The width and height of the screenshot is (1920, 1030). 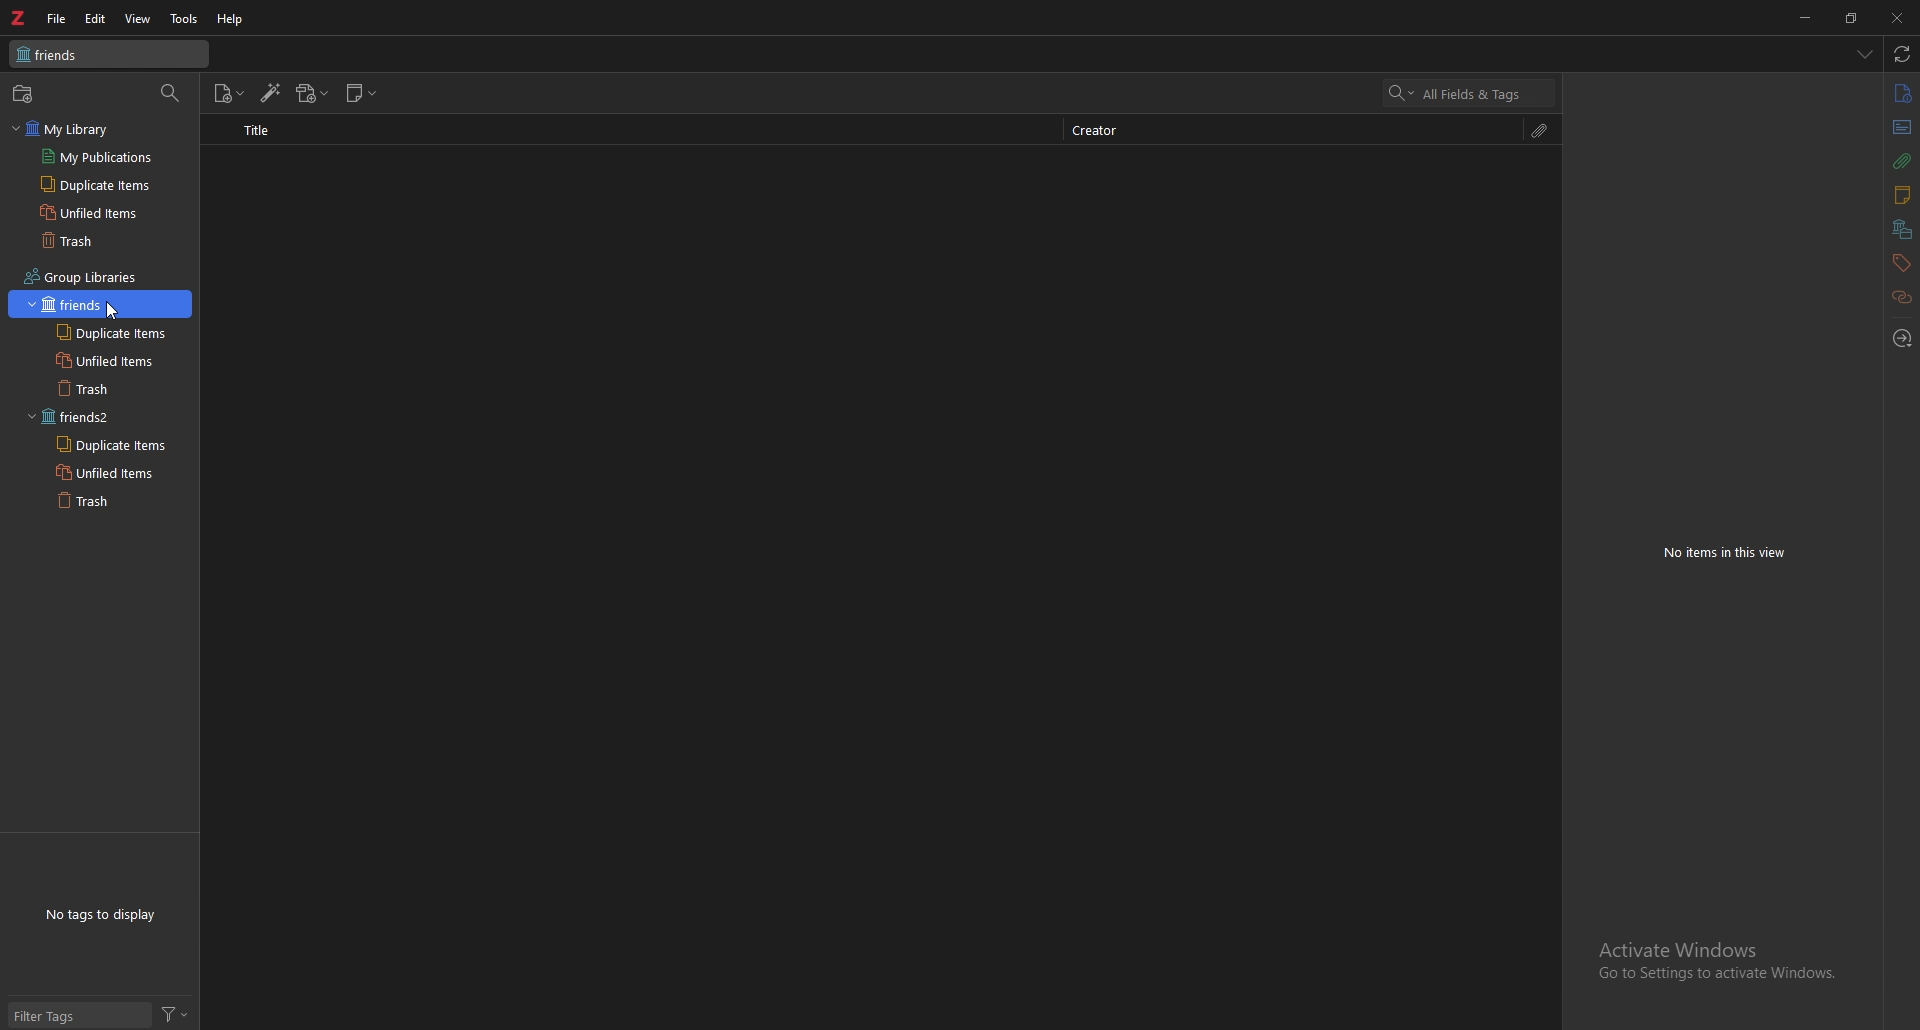 I want to click on close, so click(x=1898, y=17).